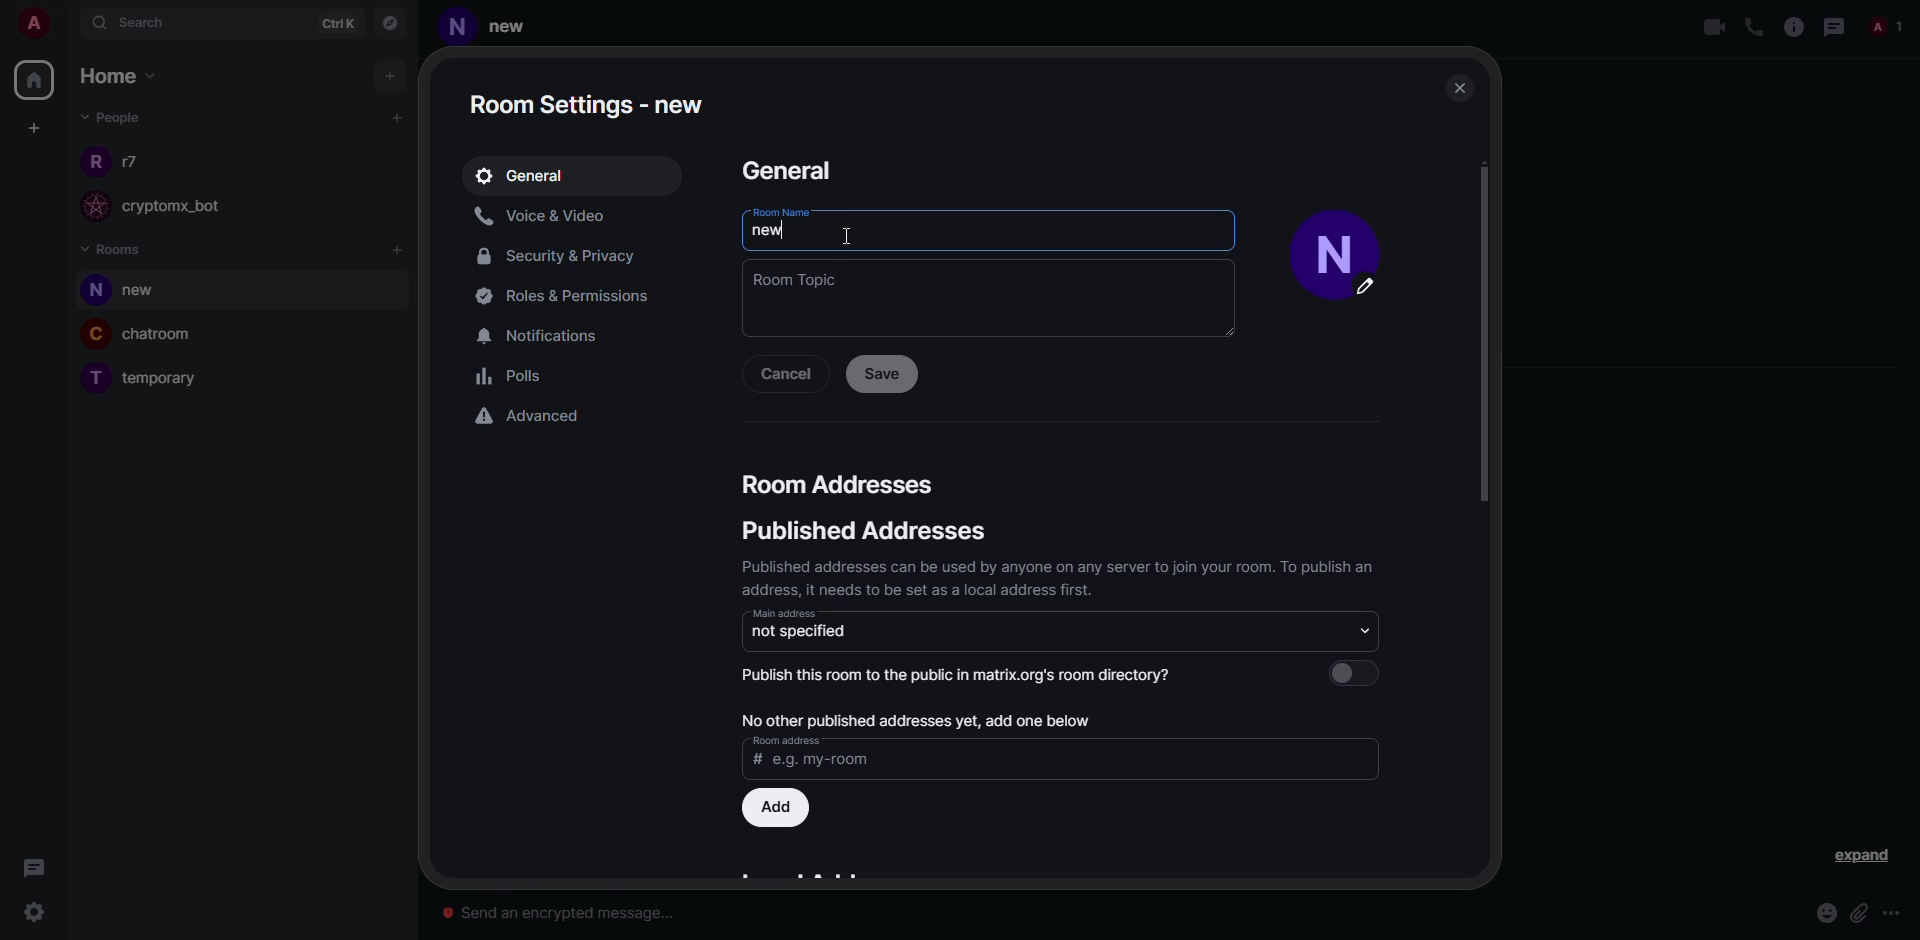  What do you see at coordinates (785, 169) in the screenshot?
I see `general` at bounding box center [785, 169].